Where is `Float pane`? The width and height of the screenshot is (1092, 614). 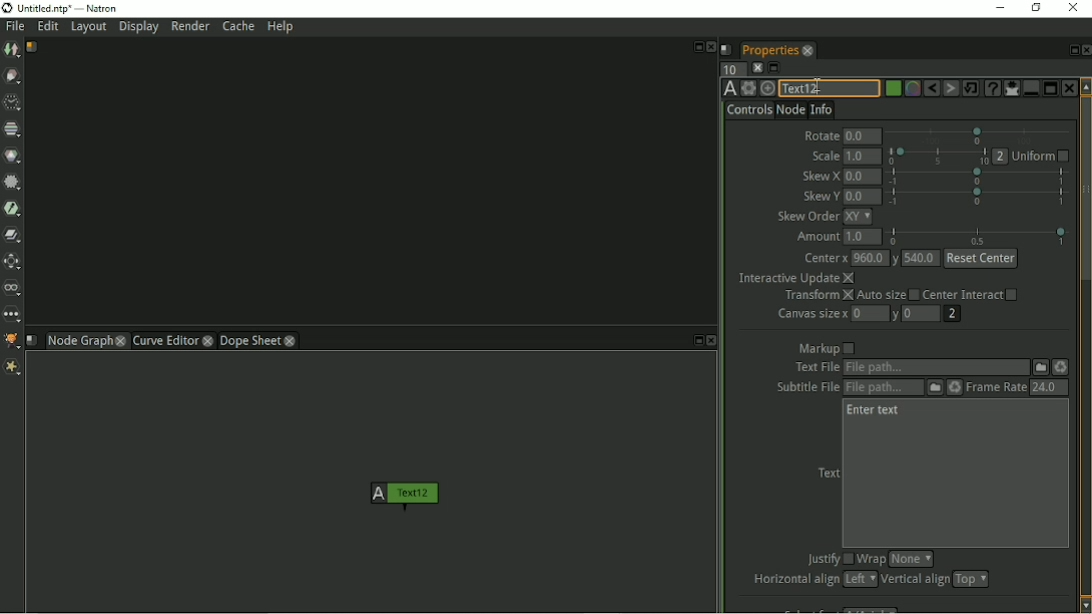
Float pane is located at coordinates (696, 45).